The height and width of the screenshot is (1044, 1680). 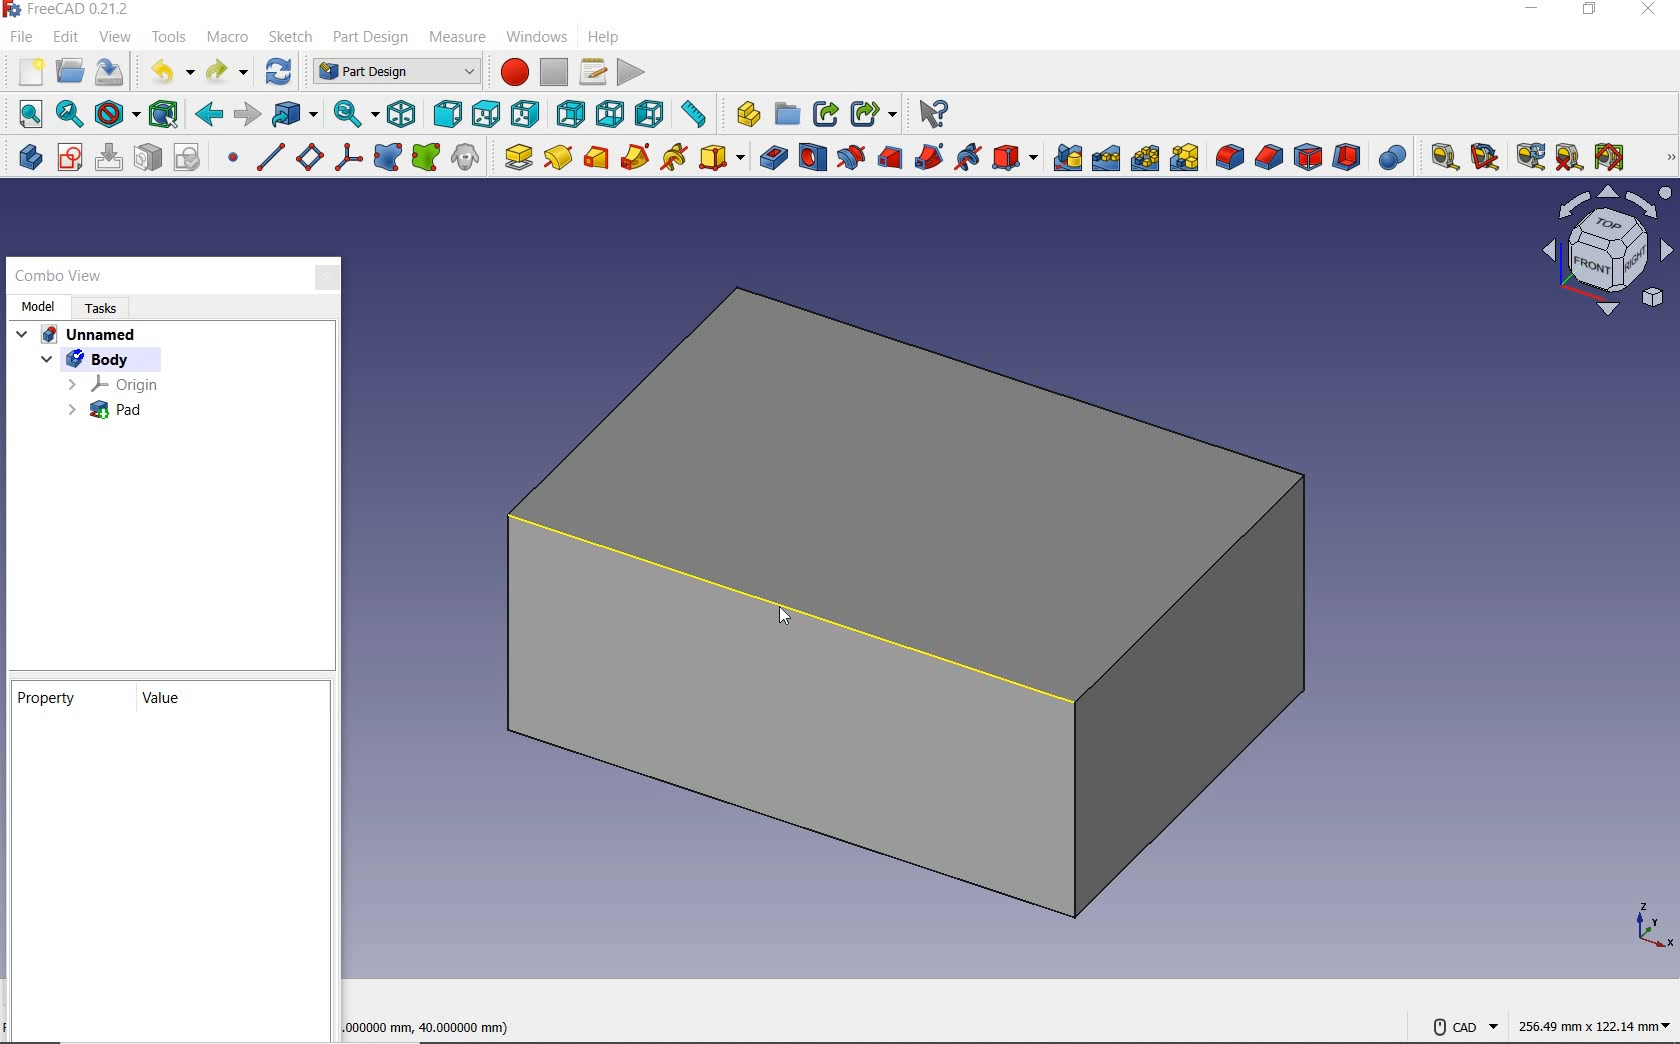 I want to click on create an additive primitive, so click(x=722, y=159).